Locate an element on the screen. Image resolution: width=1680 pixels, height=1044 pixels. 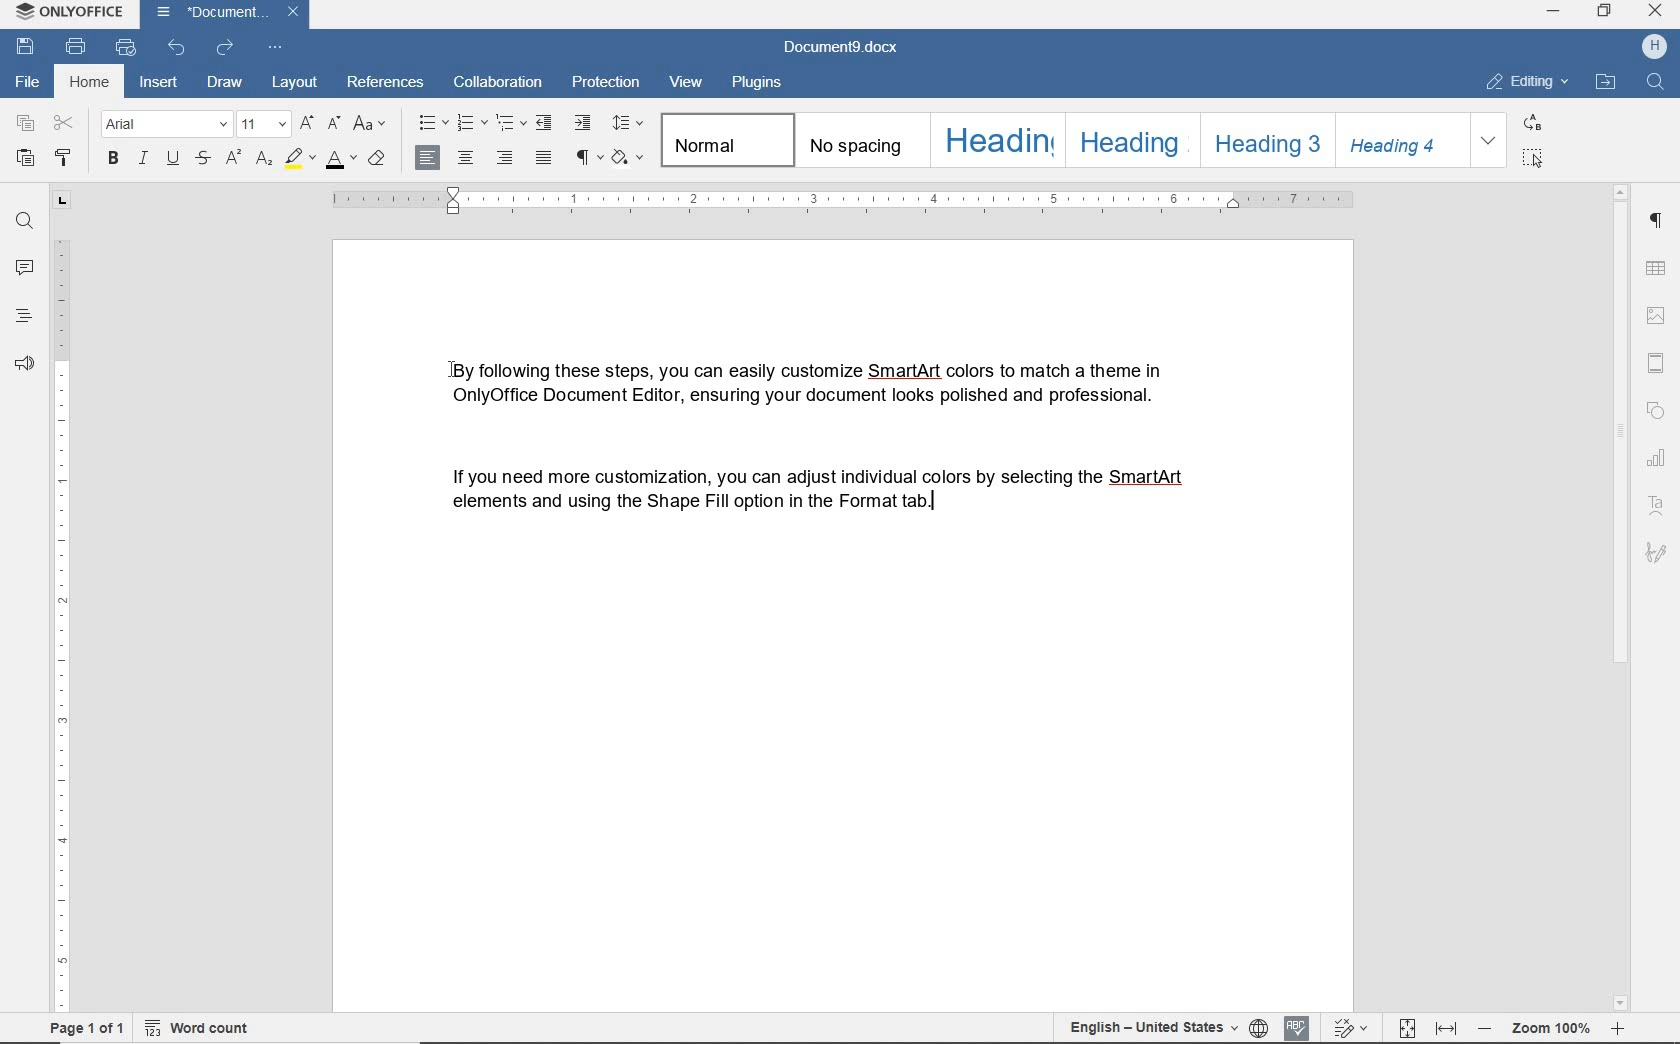
replace is located at coordinates (1530, 125).